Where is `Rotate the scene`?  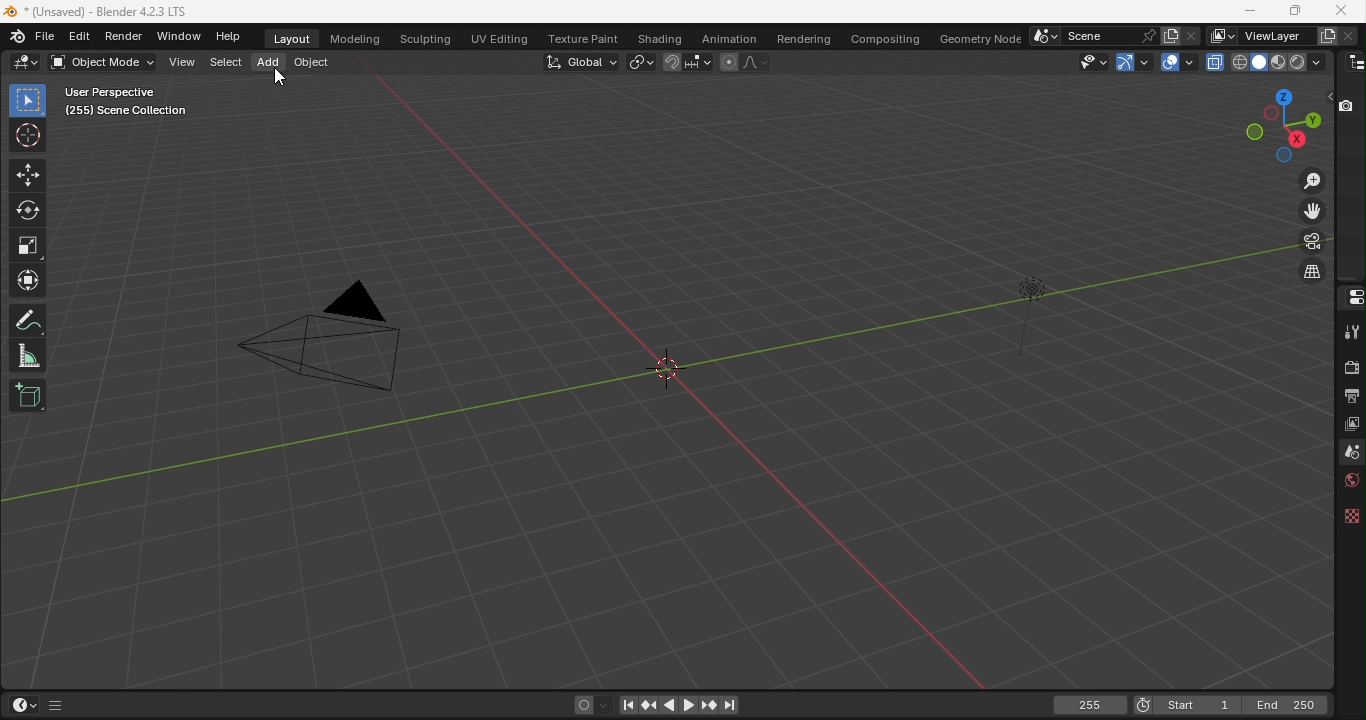
Rotate the scene is located at coordinates (1284, 156).